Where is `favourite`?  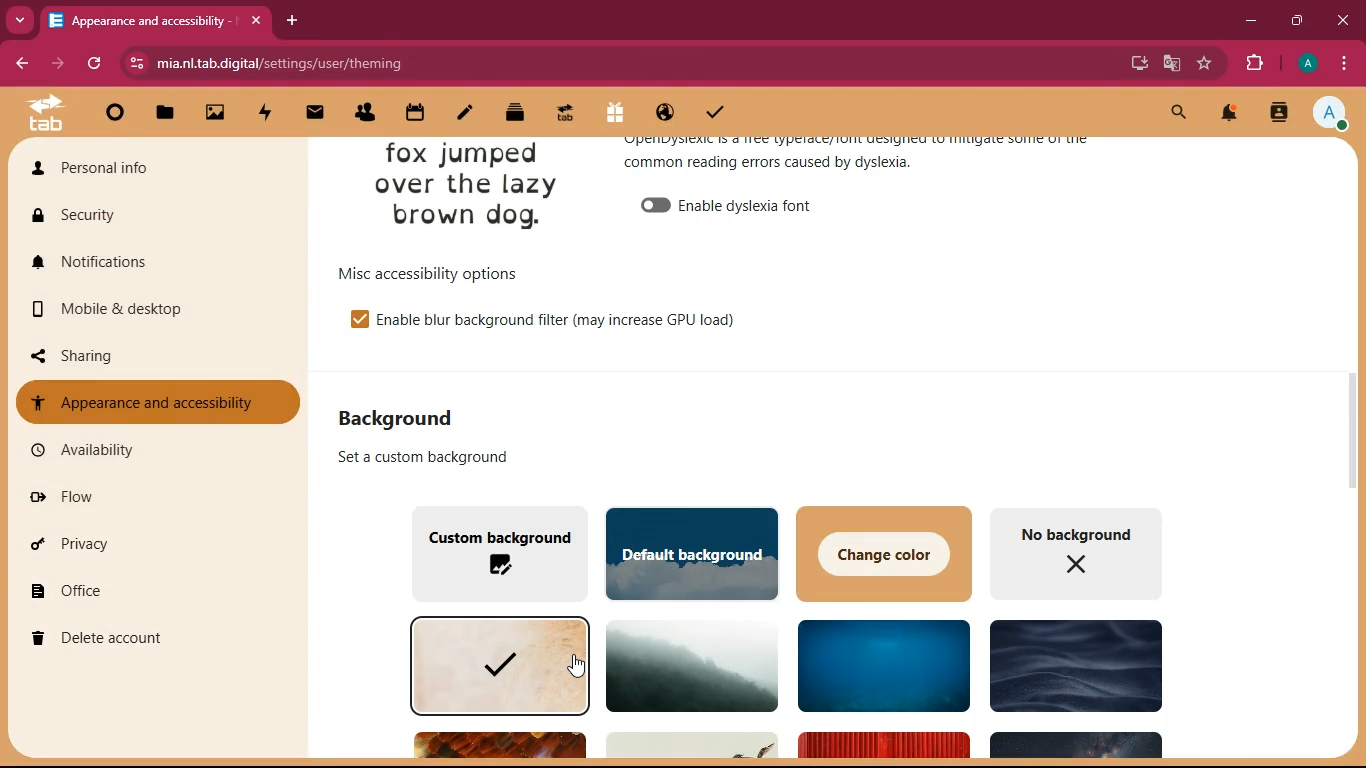
favourite is located at coordinates (1202, 64).